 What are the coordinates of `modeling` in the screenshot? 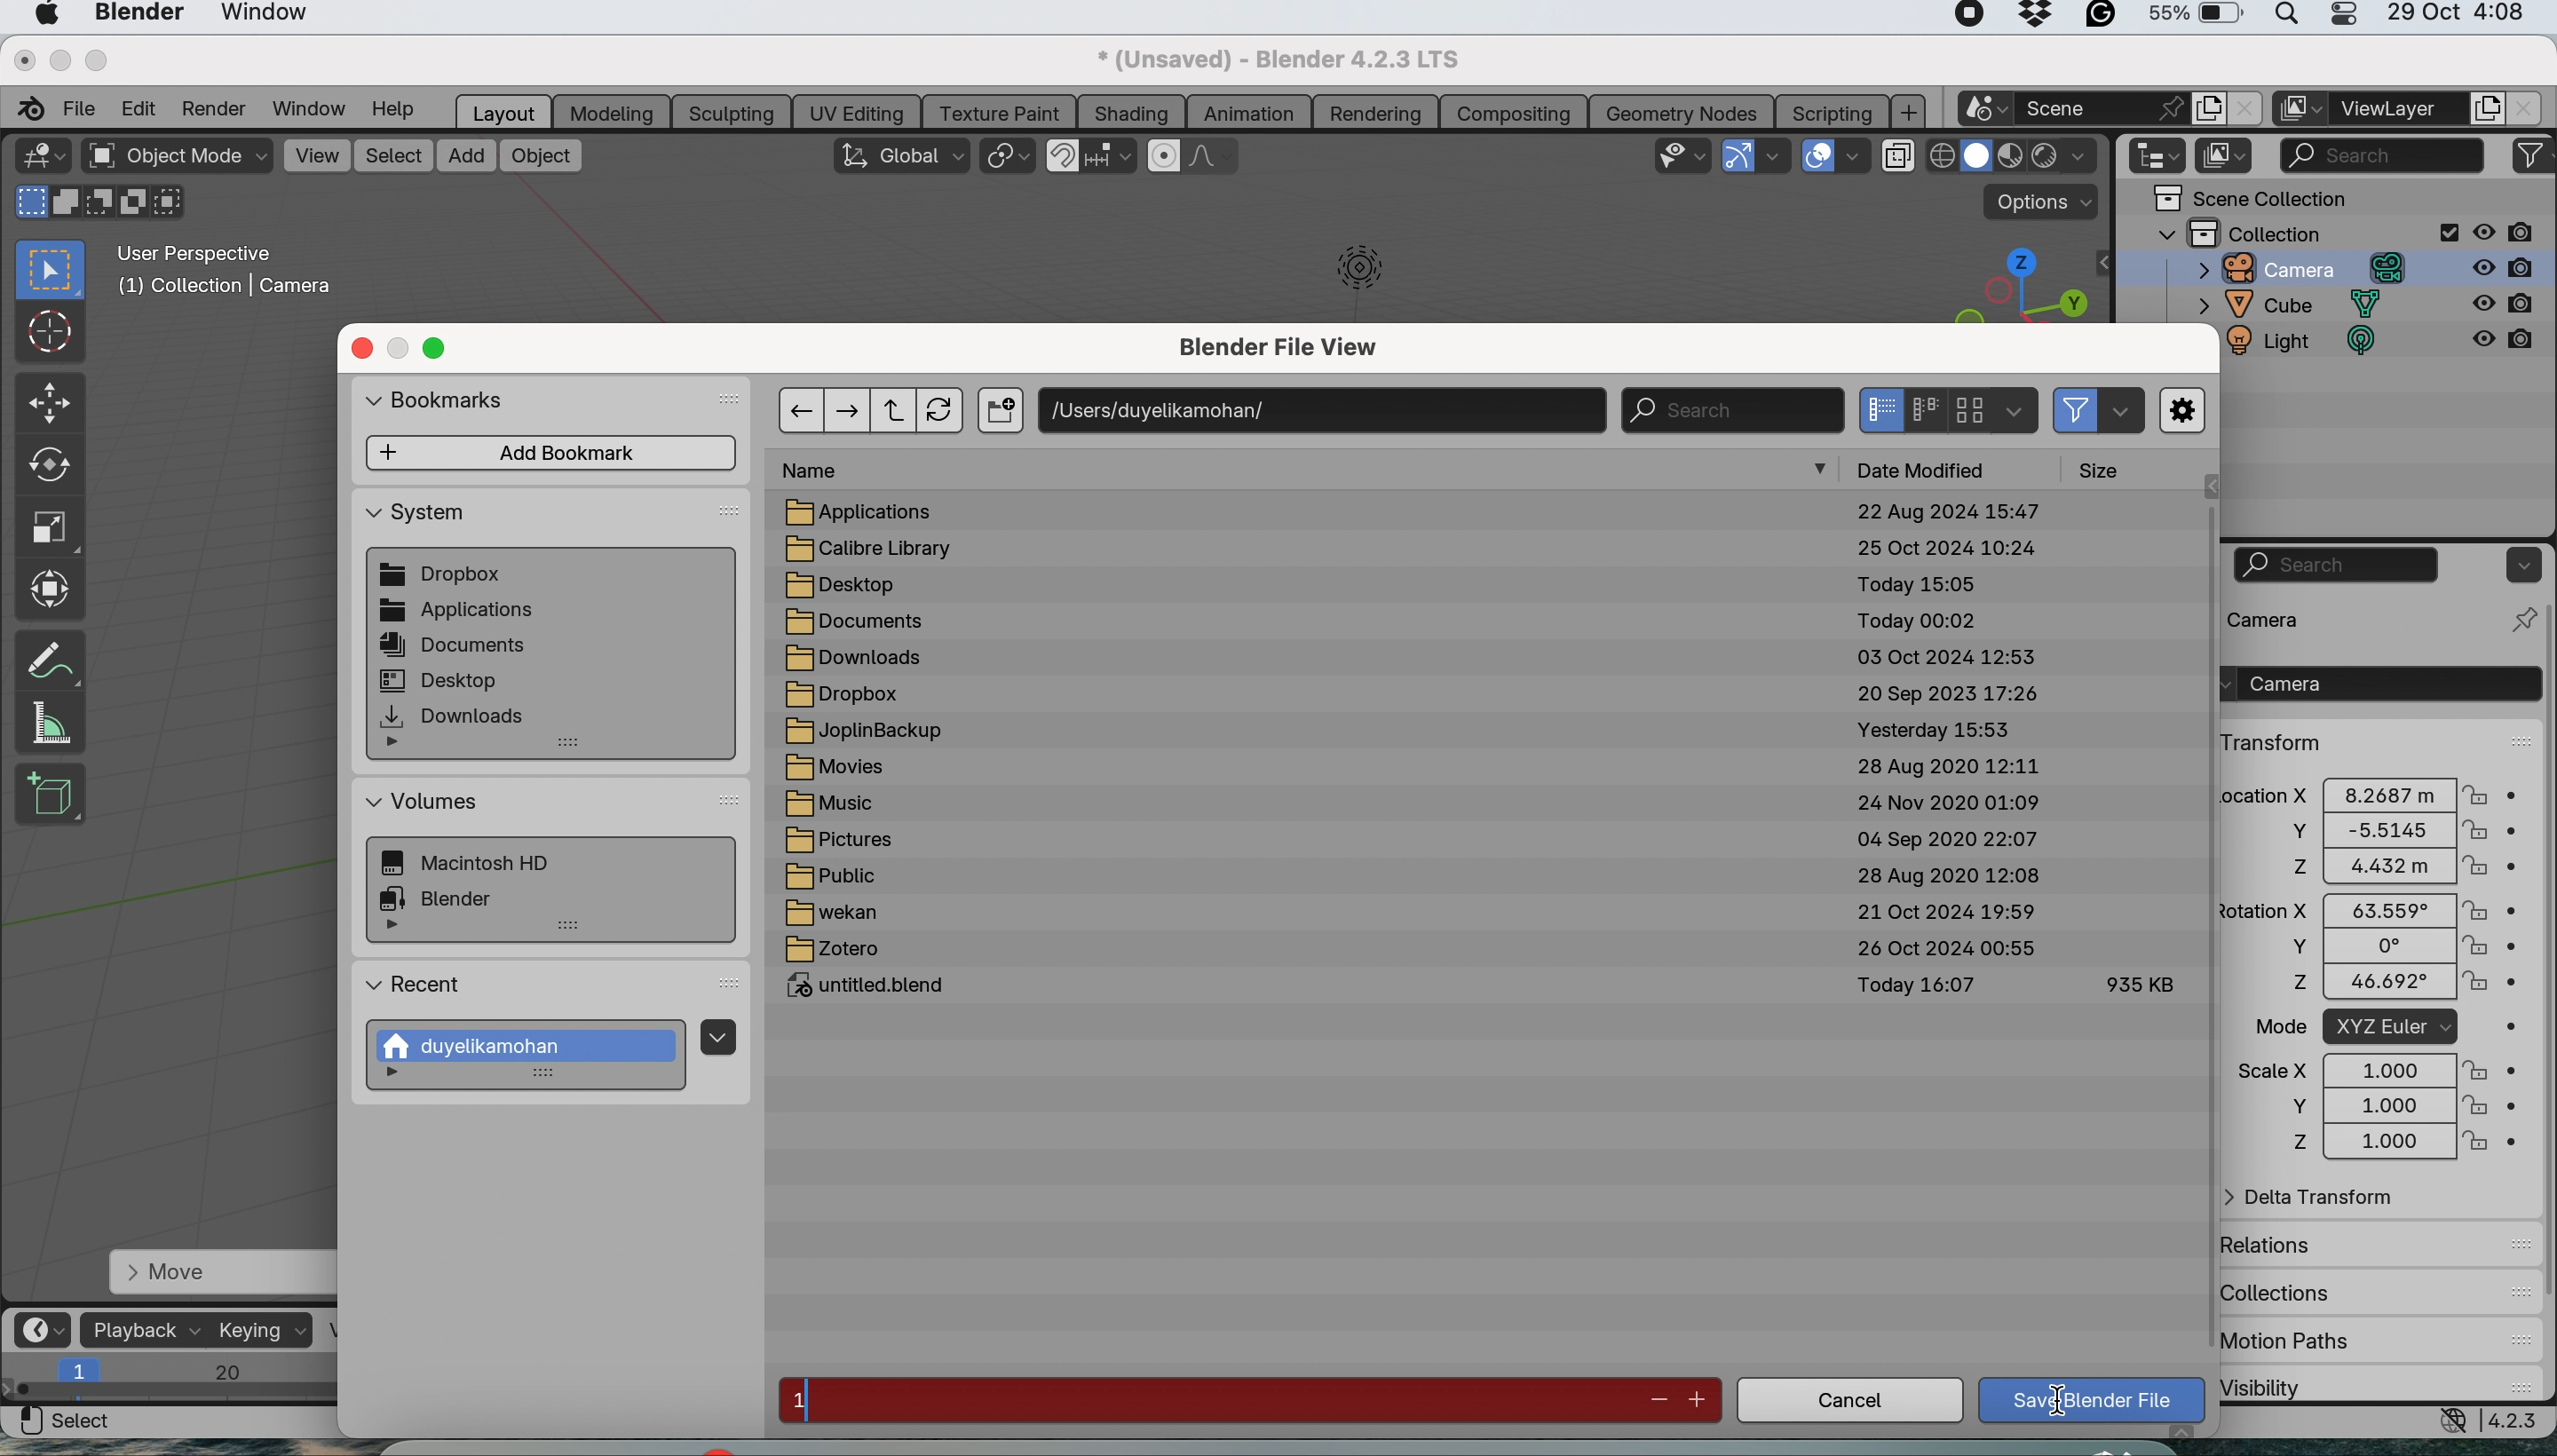 It's located at (613, 112).